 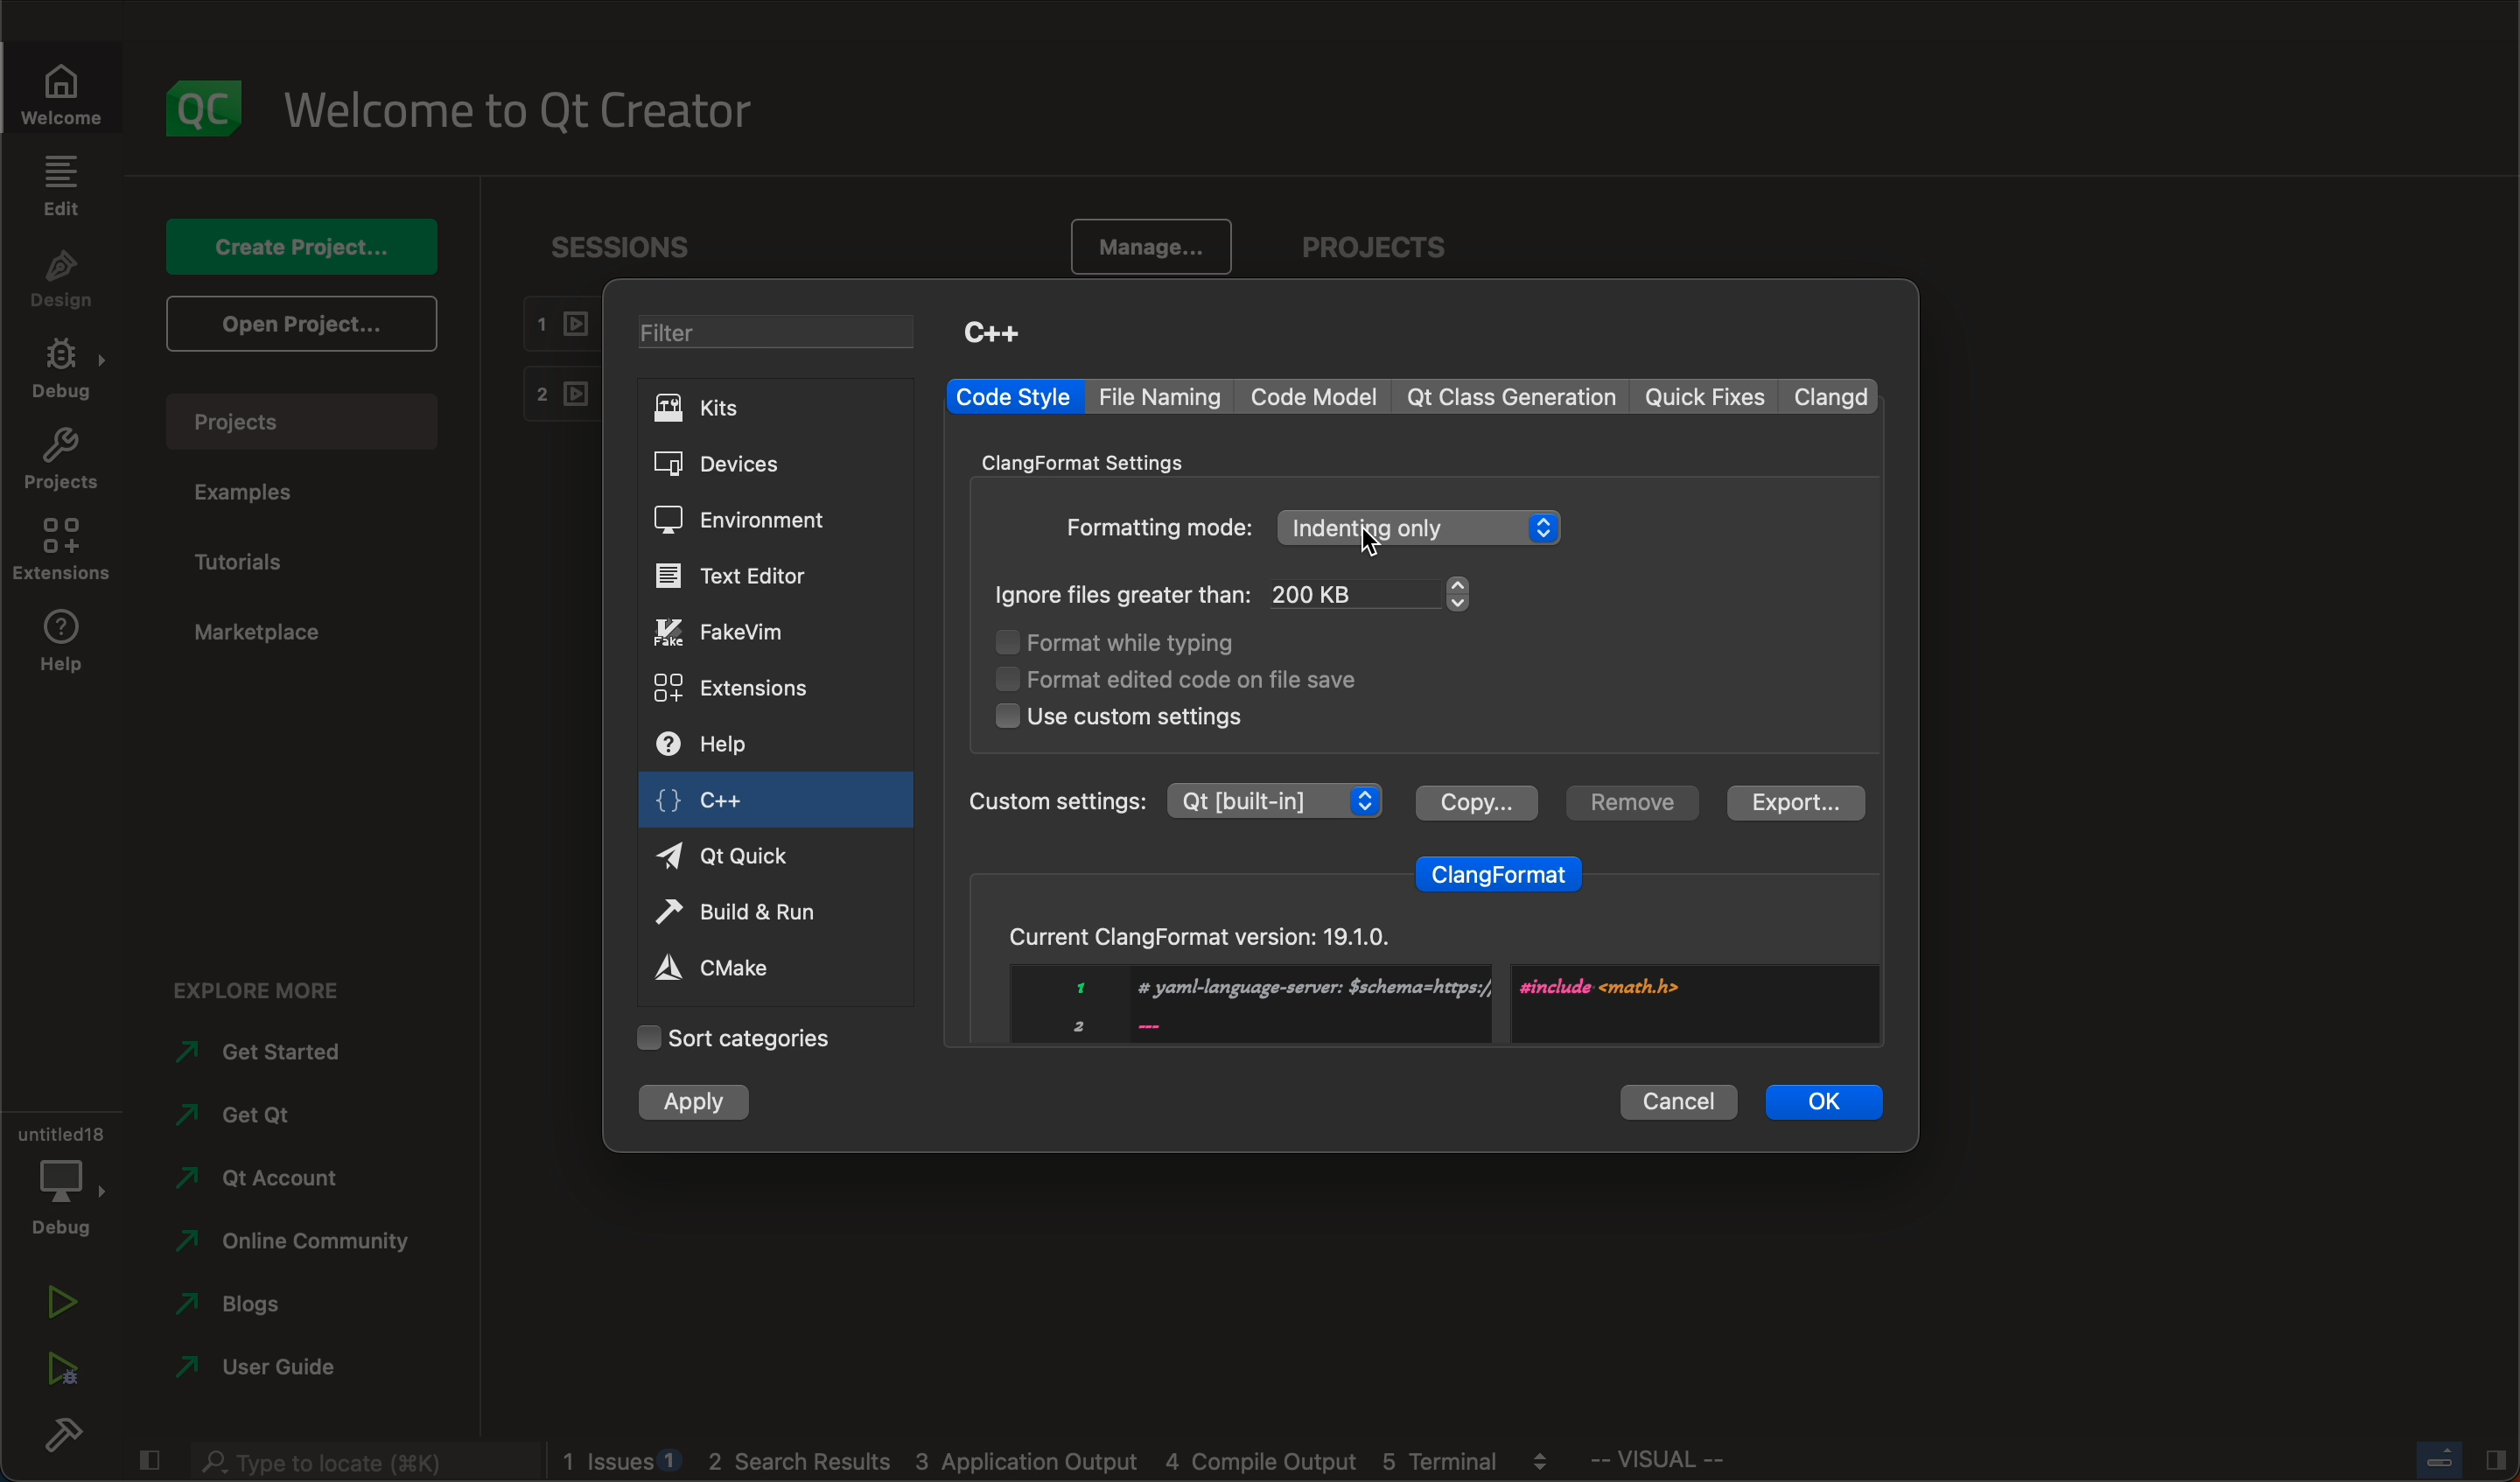 I want to click on format edited, so click(x=1207, y=677).